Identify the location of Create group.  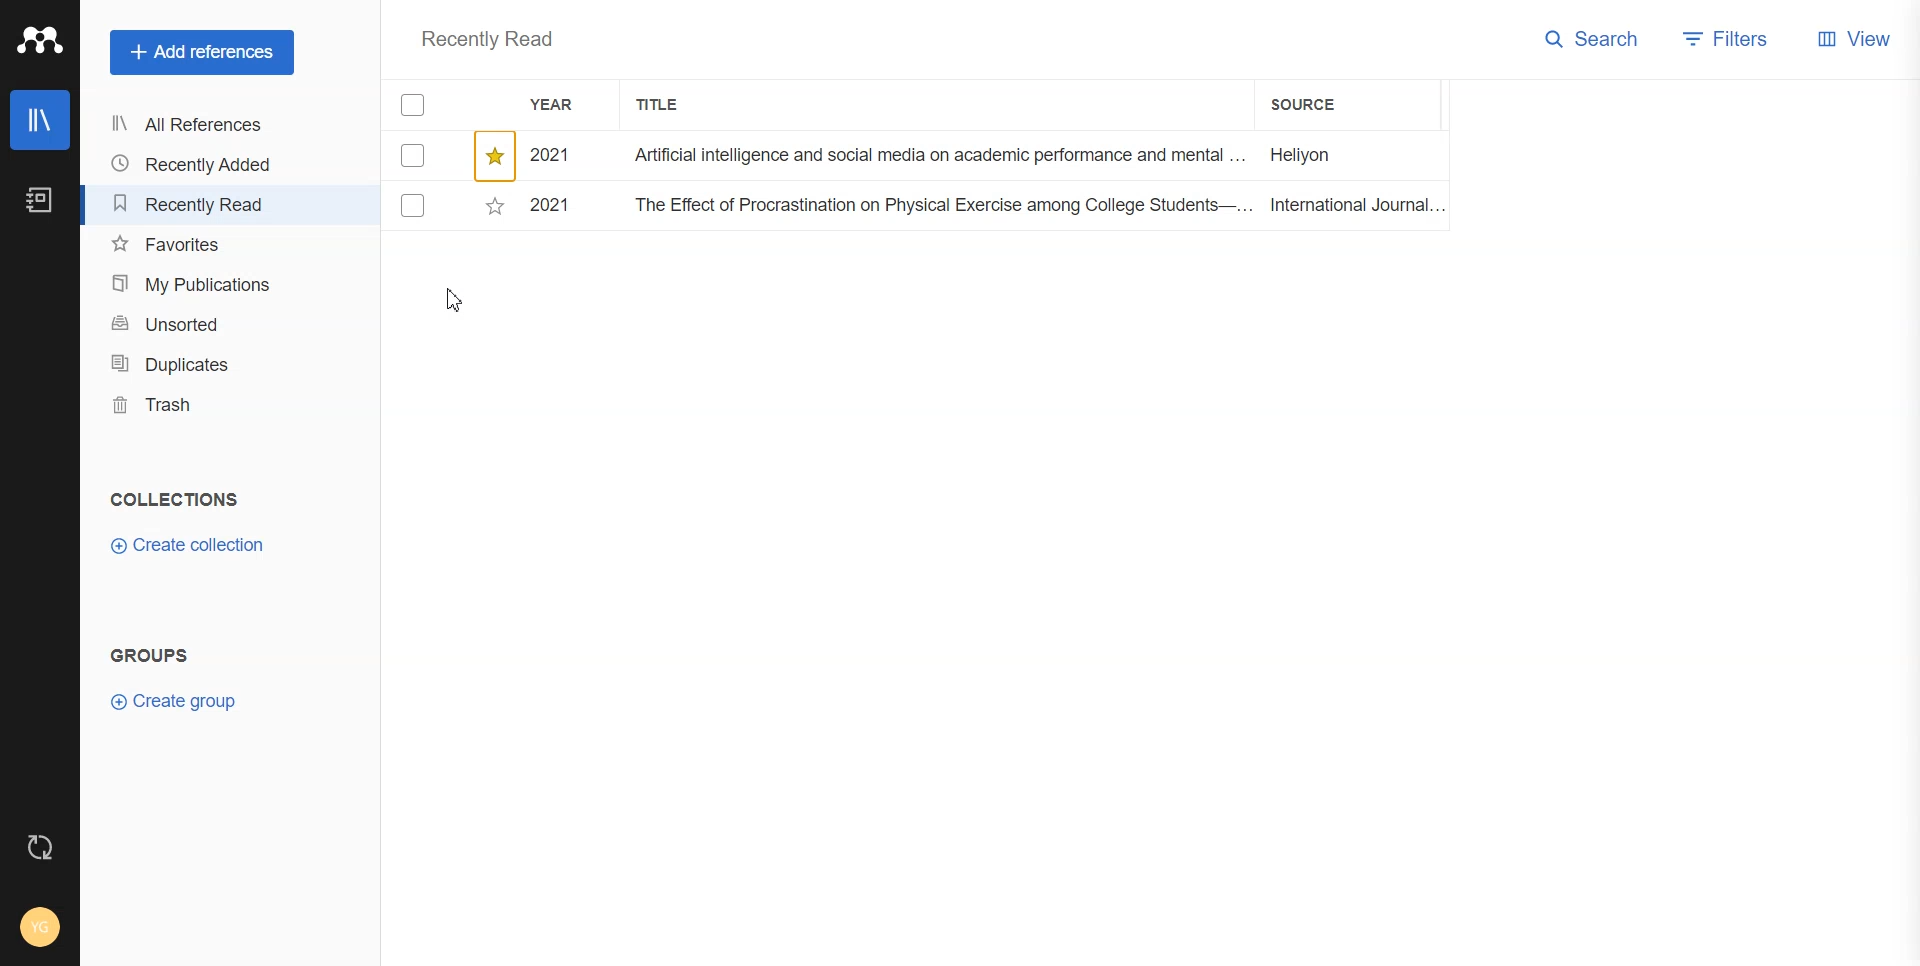
(178, 702).